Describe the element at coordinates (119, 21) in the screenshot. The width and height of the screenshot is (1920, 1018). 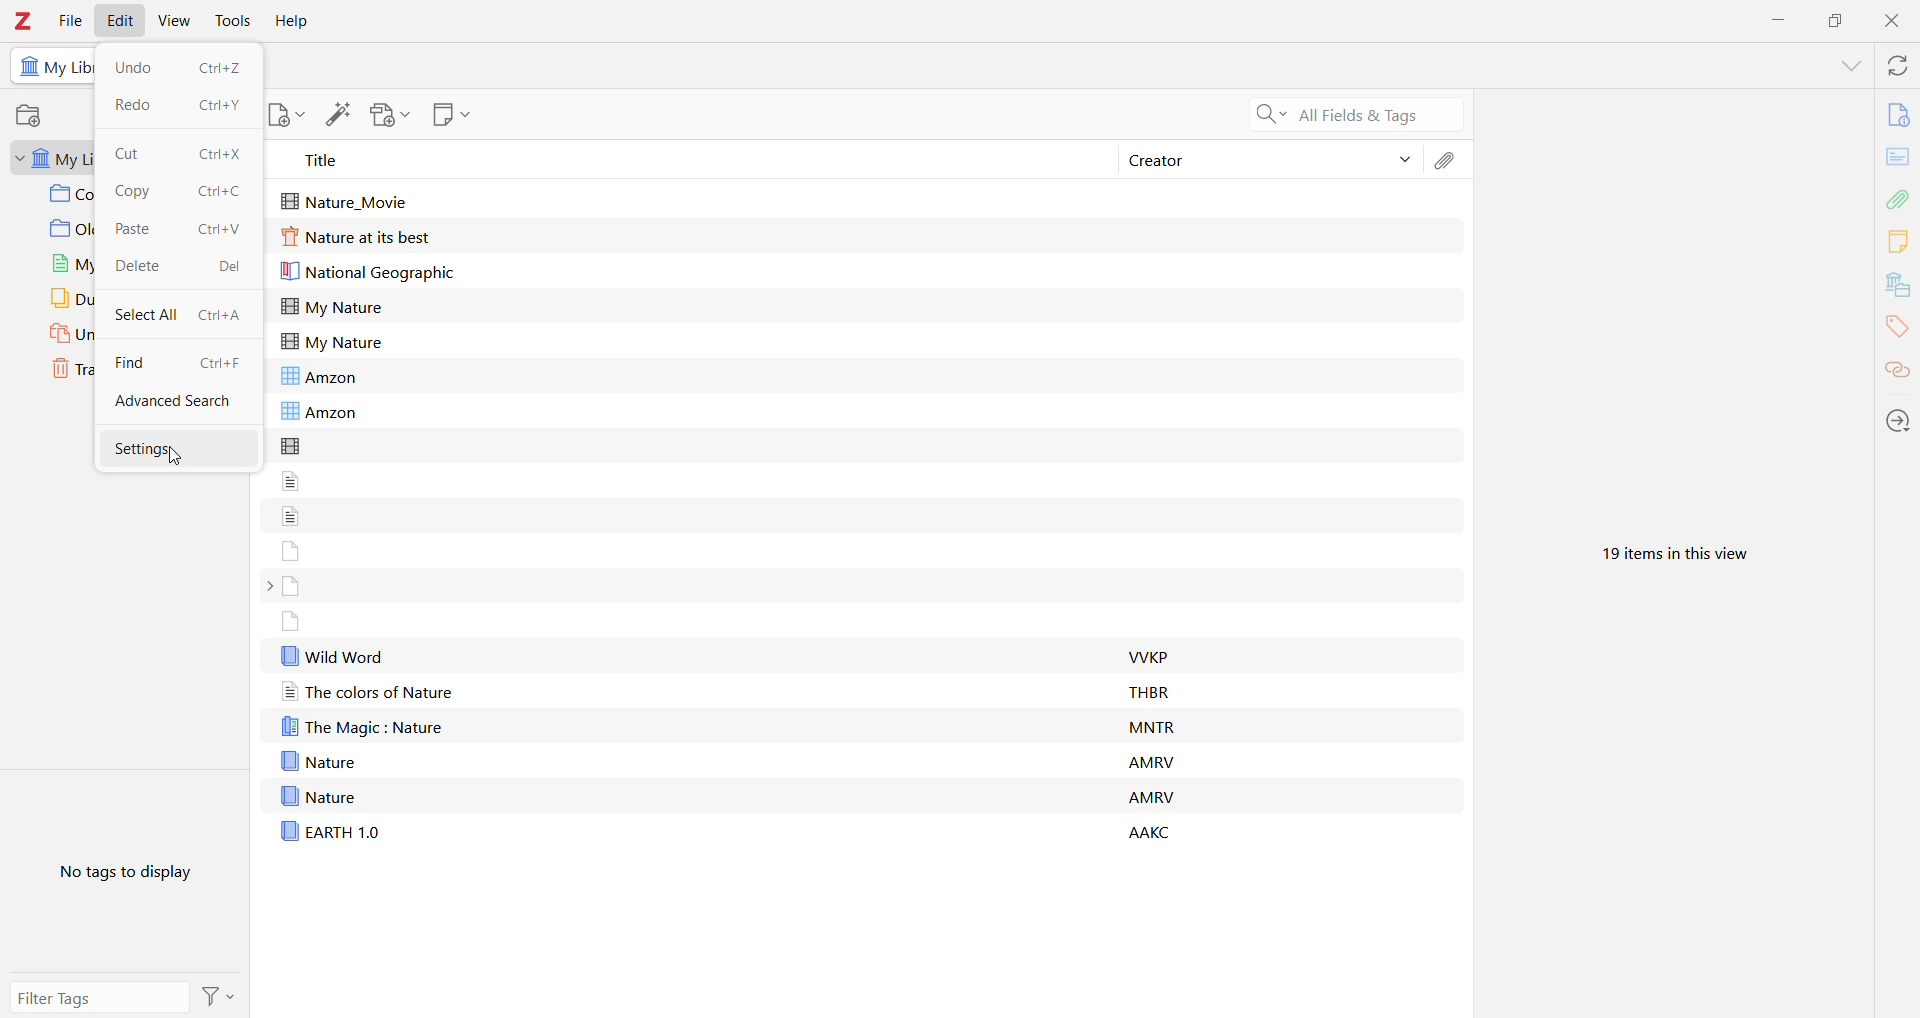
I see `Edit` at that location.